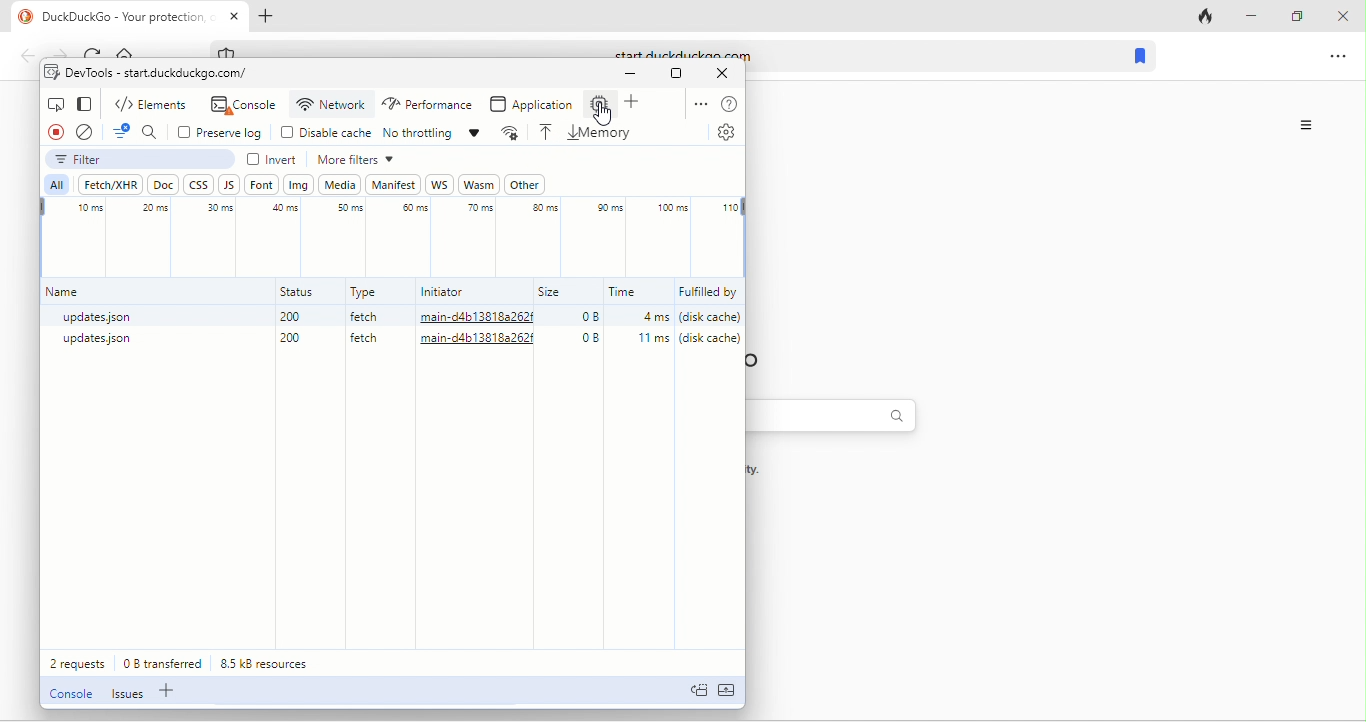 Image resolution: width=1366 pixels, height=722 pixels. I want to click on 30 ms, so click(216, 212).